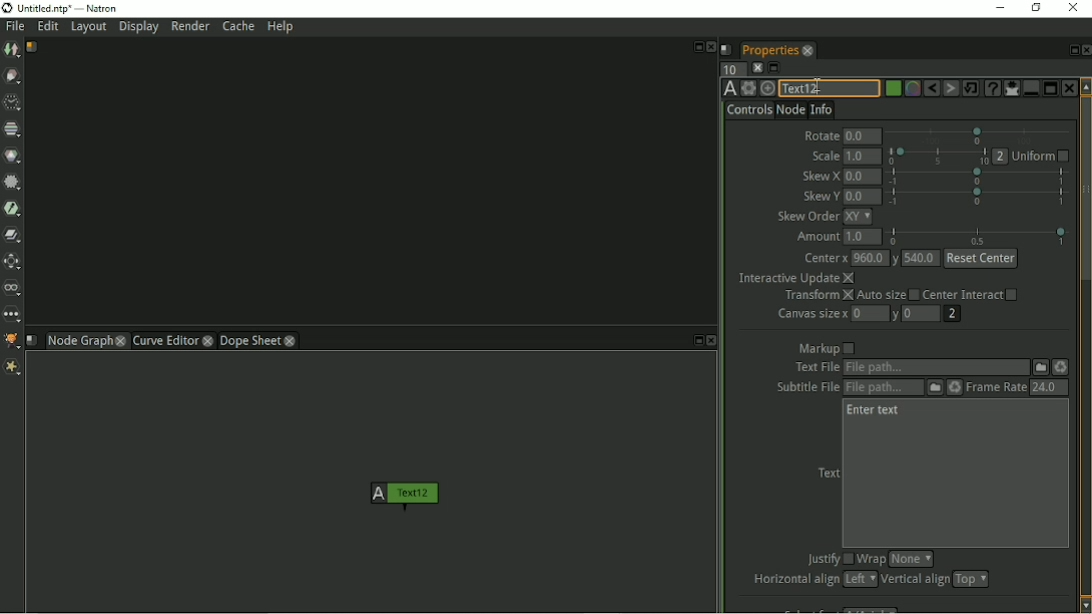 This screenshot has width=1092, height=614. I want to click on Restore default values, so click(971, 88).